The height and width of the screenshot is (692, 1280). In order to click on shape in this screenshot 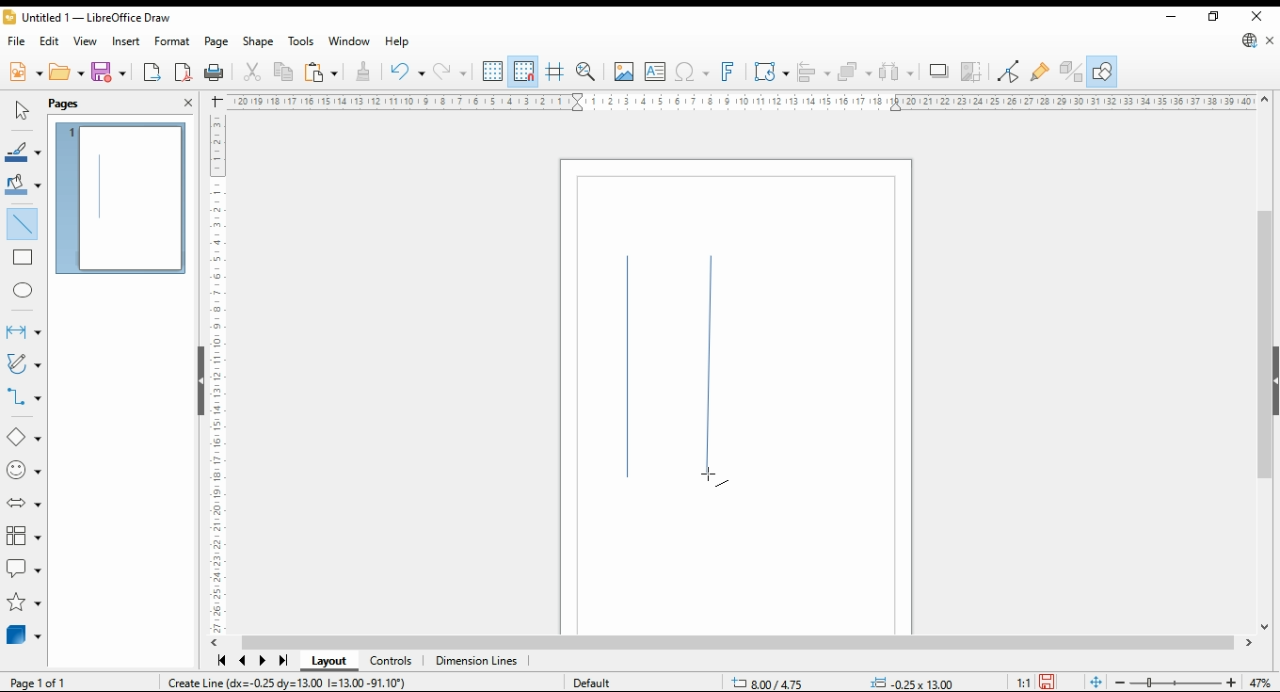, I will do `click(258, 42)`.